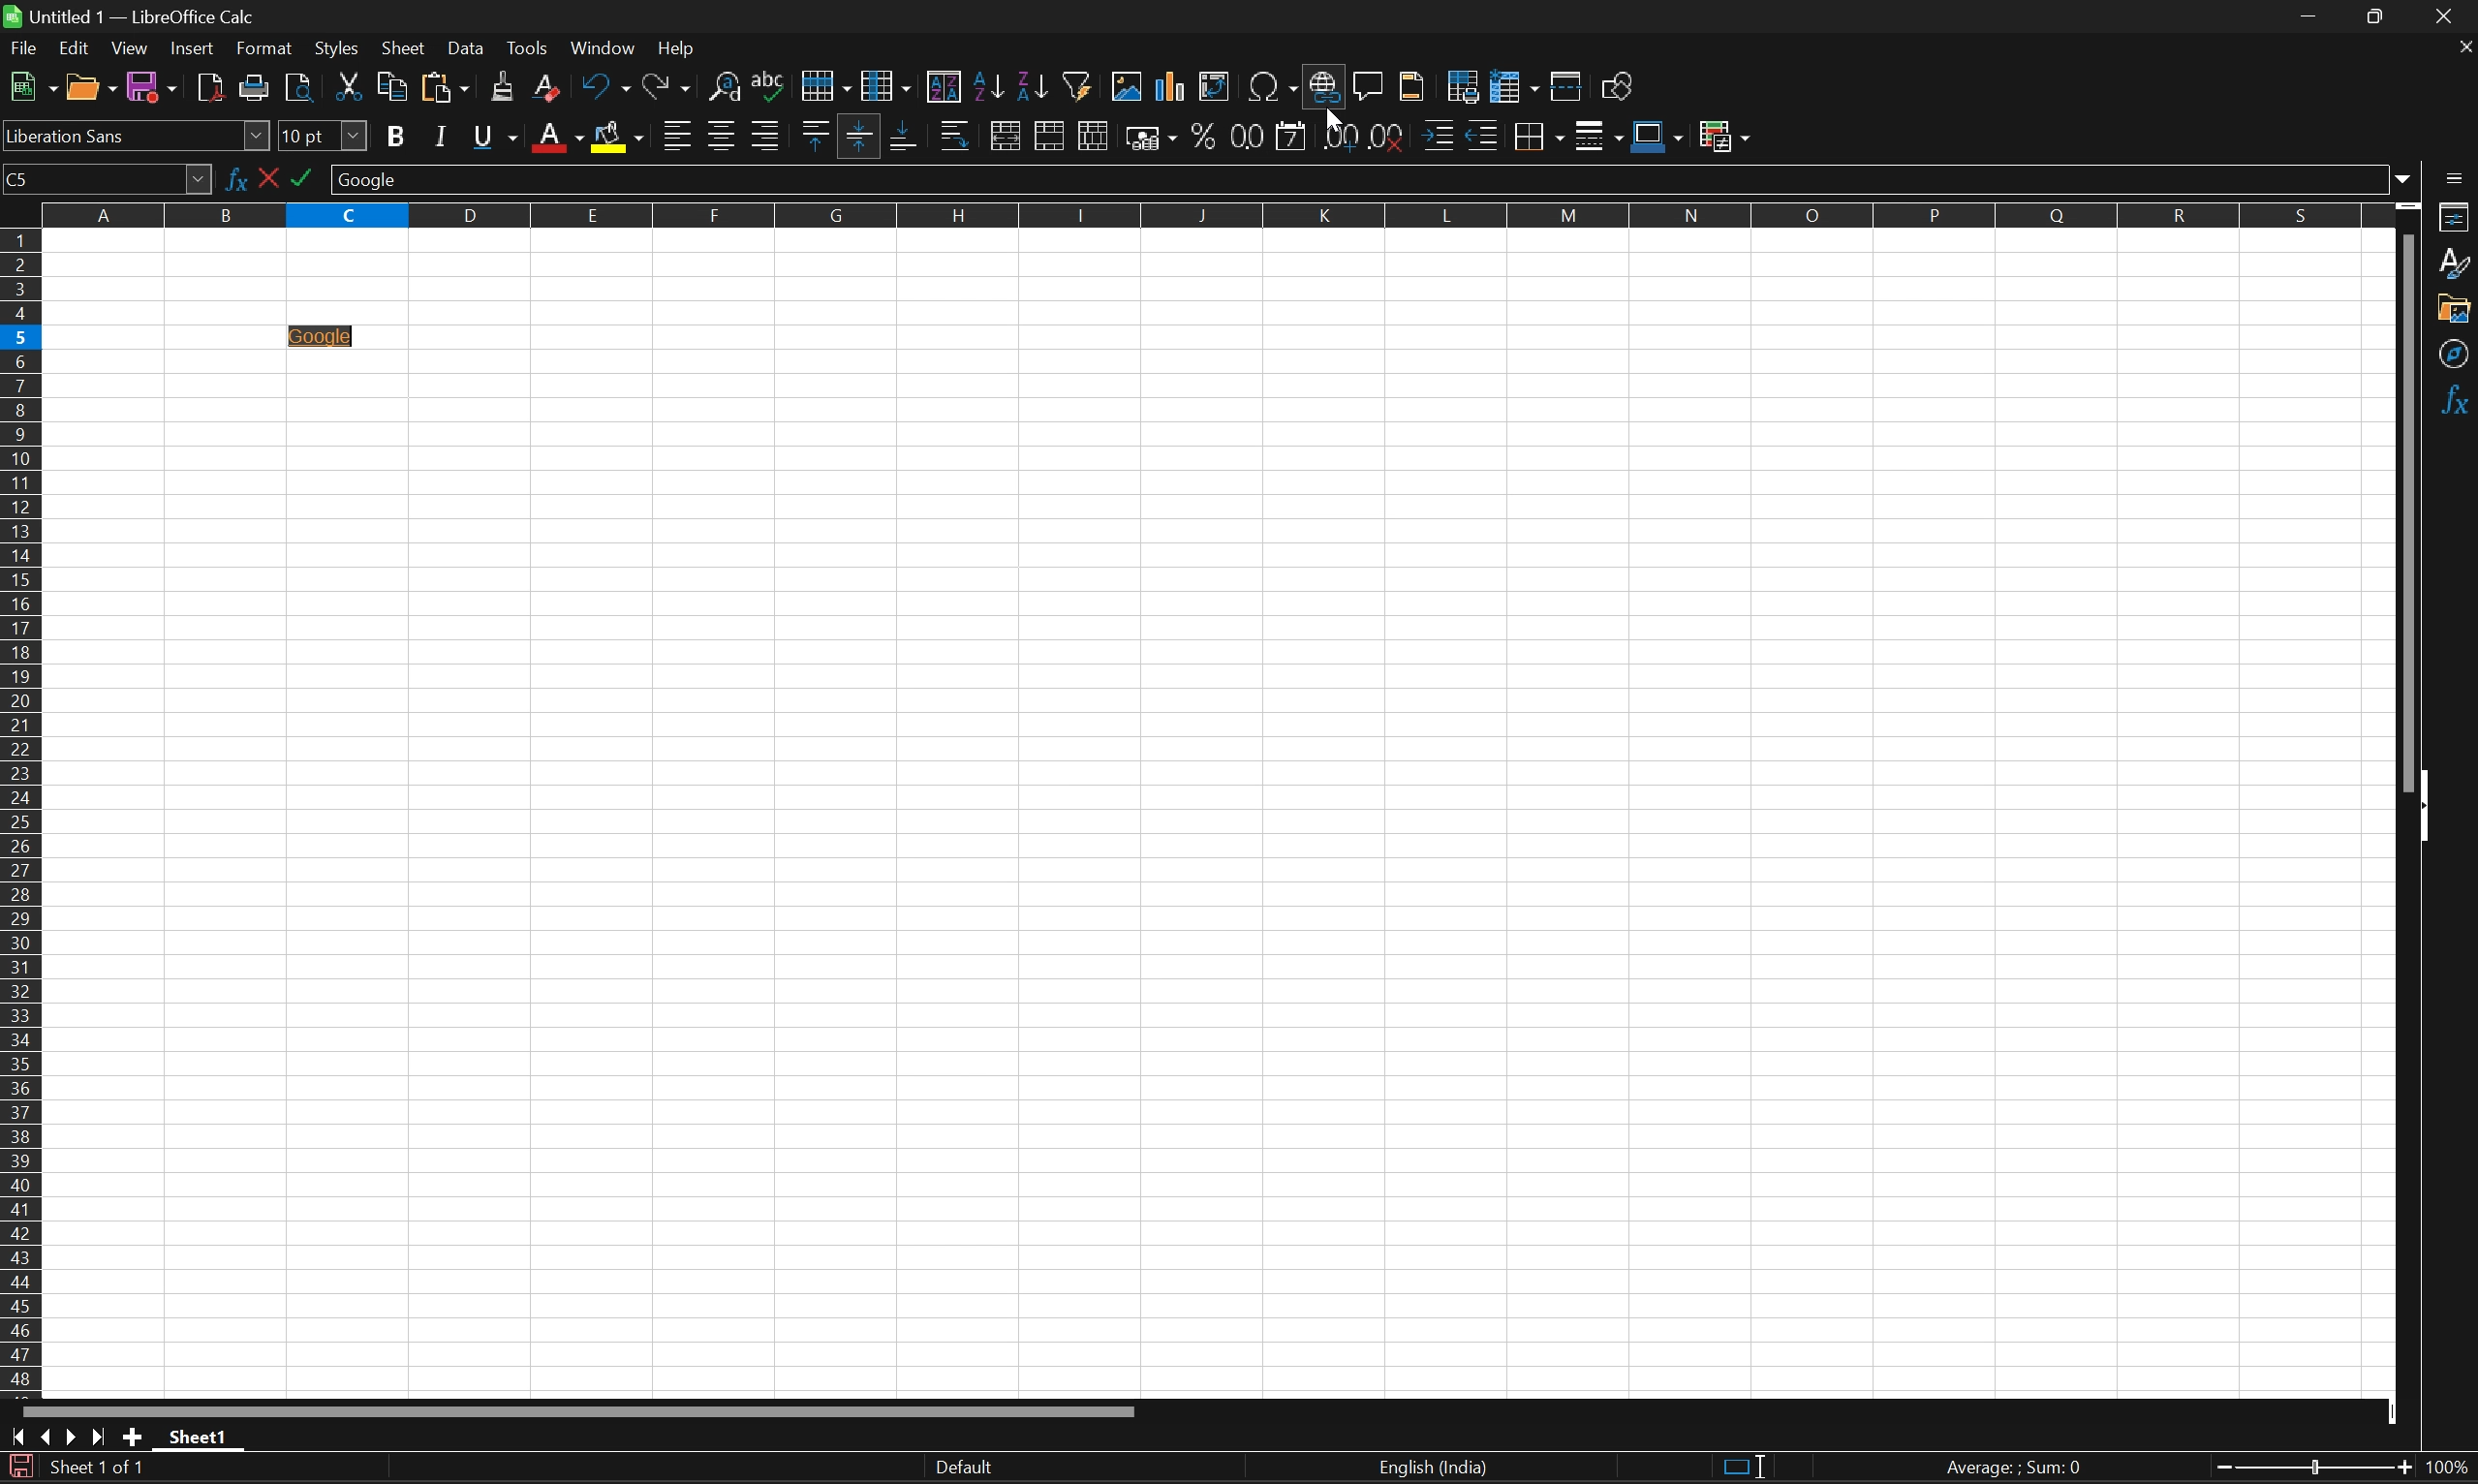 The image size is (2478, 1484). I want to click on Font size, so click(325, 133).